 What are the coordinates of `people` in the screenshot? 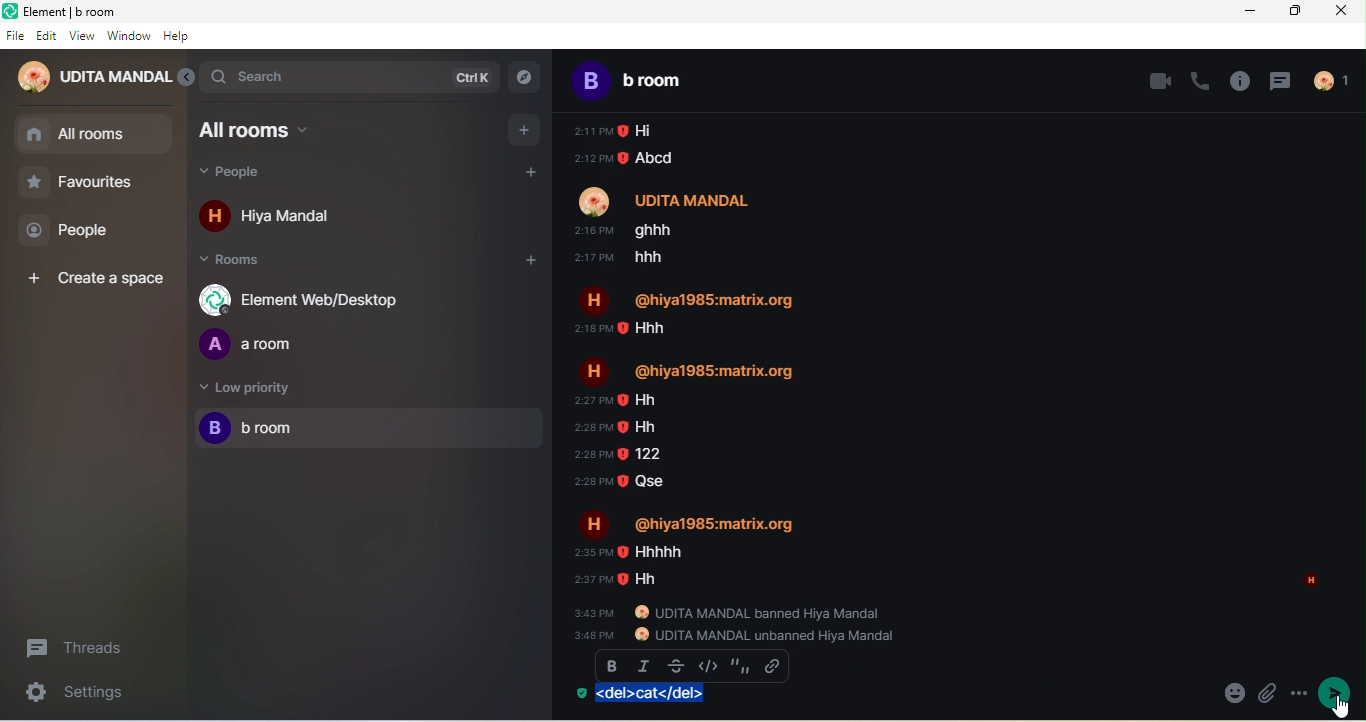 It's located at (254, 175).